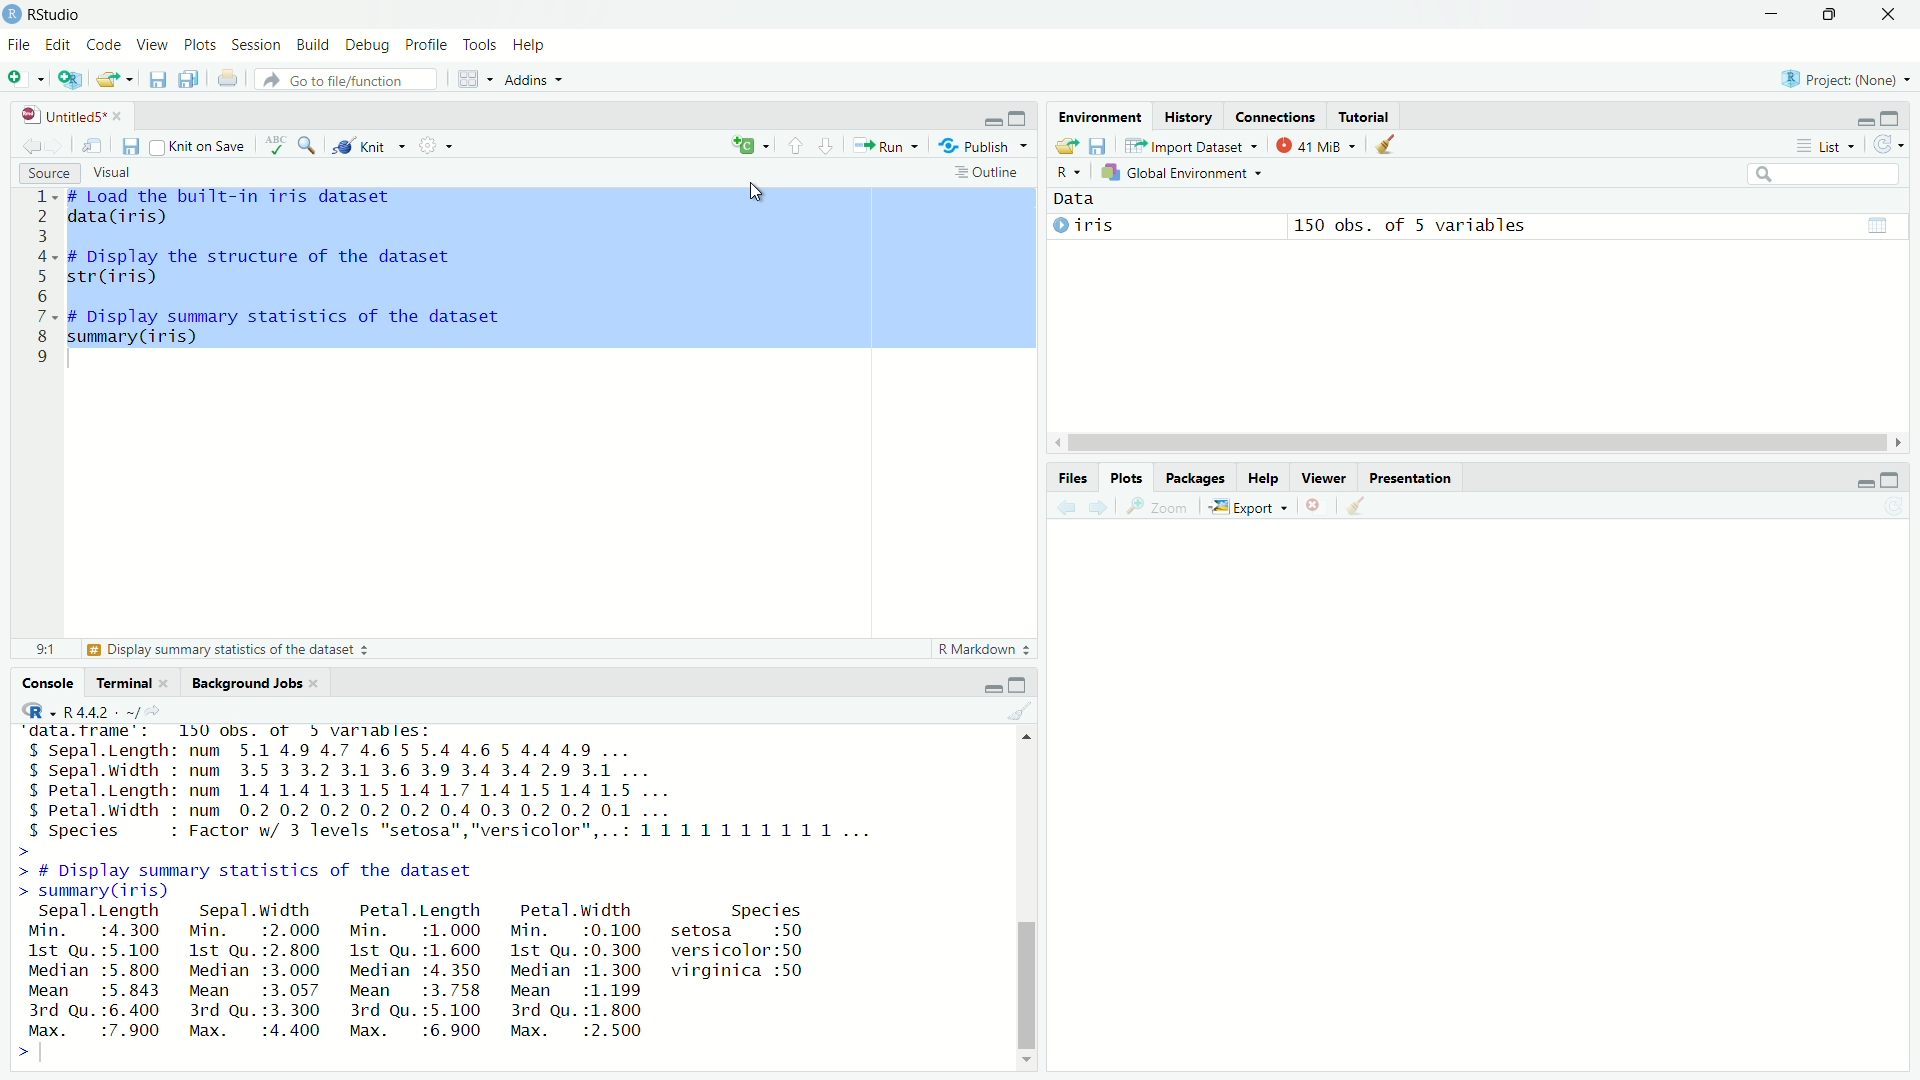 This screenshot has height=1080, width=1920. I want to click on Presentation, so click(1410, 477).